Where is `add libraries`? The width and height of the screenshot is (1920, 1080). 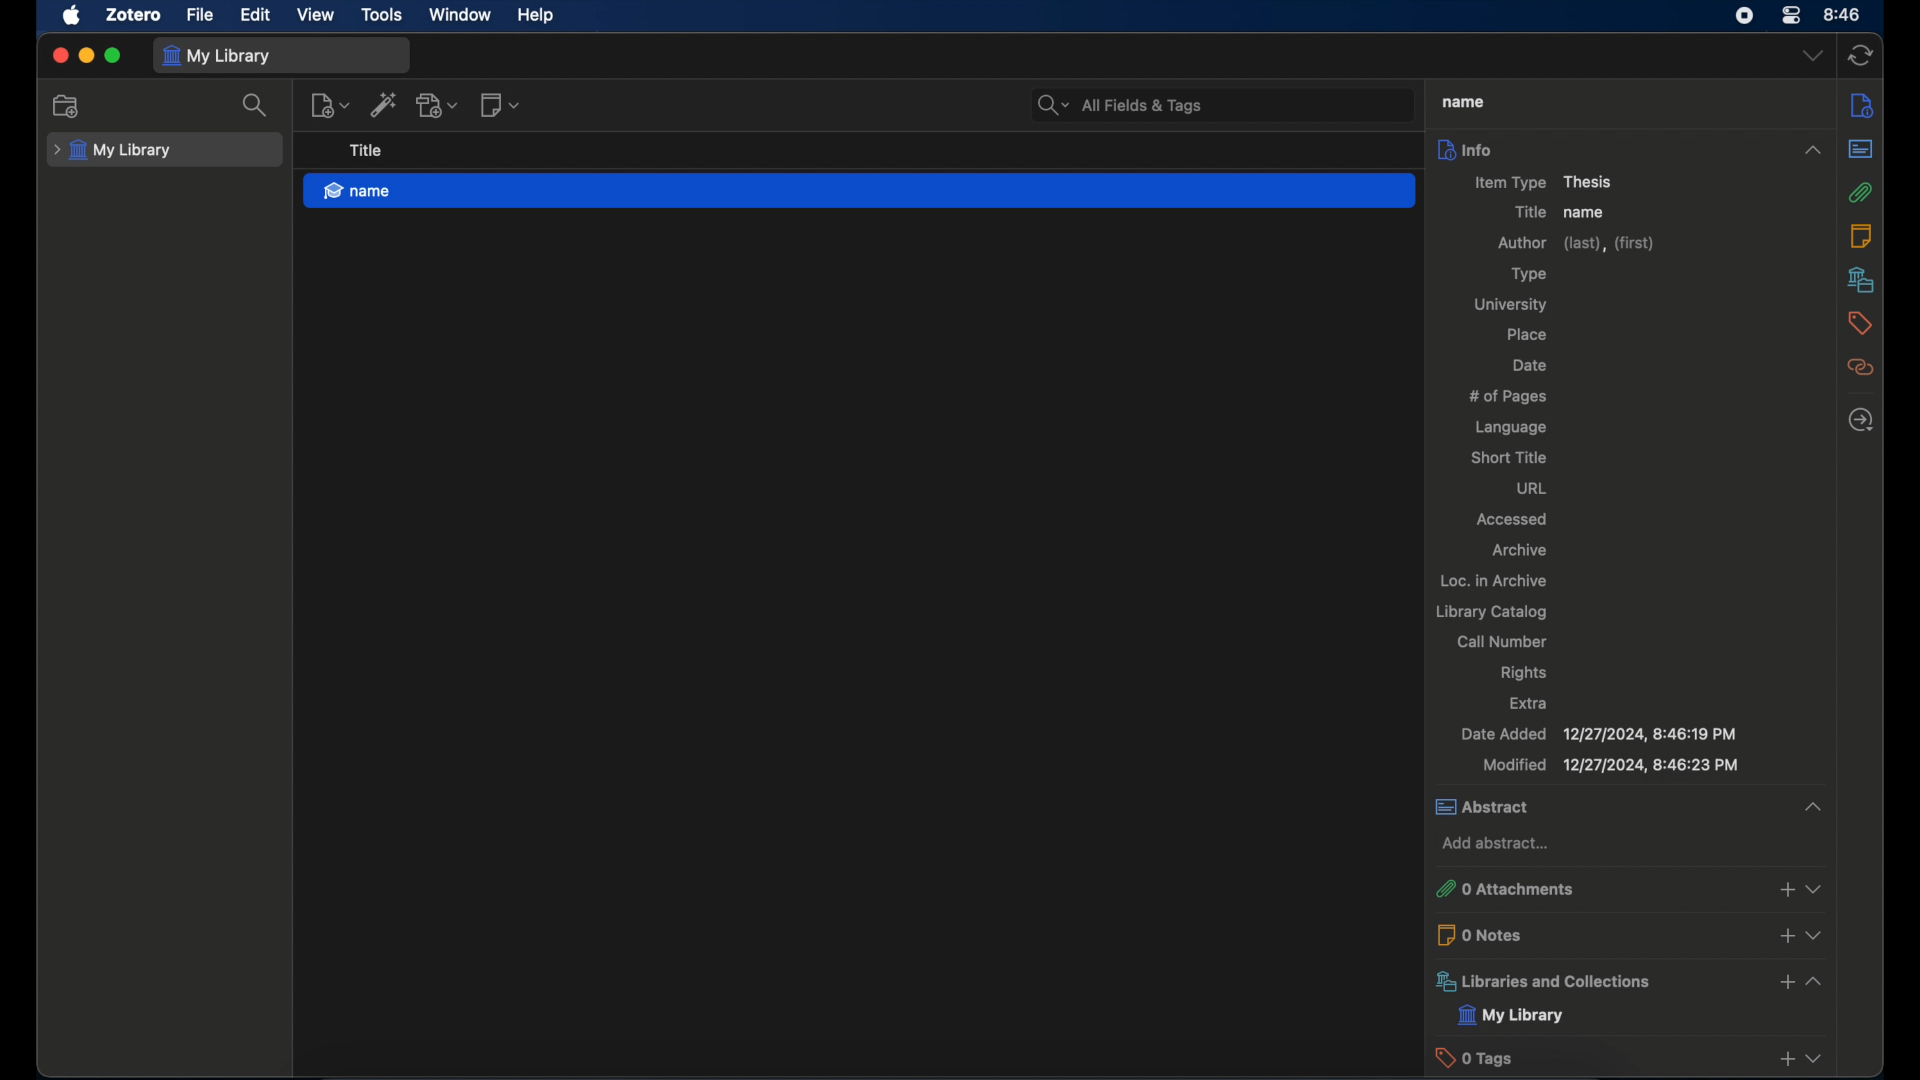 add libraries is located at coordinates (1784, 983).